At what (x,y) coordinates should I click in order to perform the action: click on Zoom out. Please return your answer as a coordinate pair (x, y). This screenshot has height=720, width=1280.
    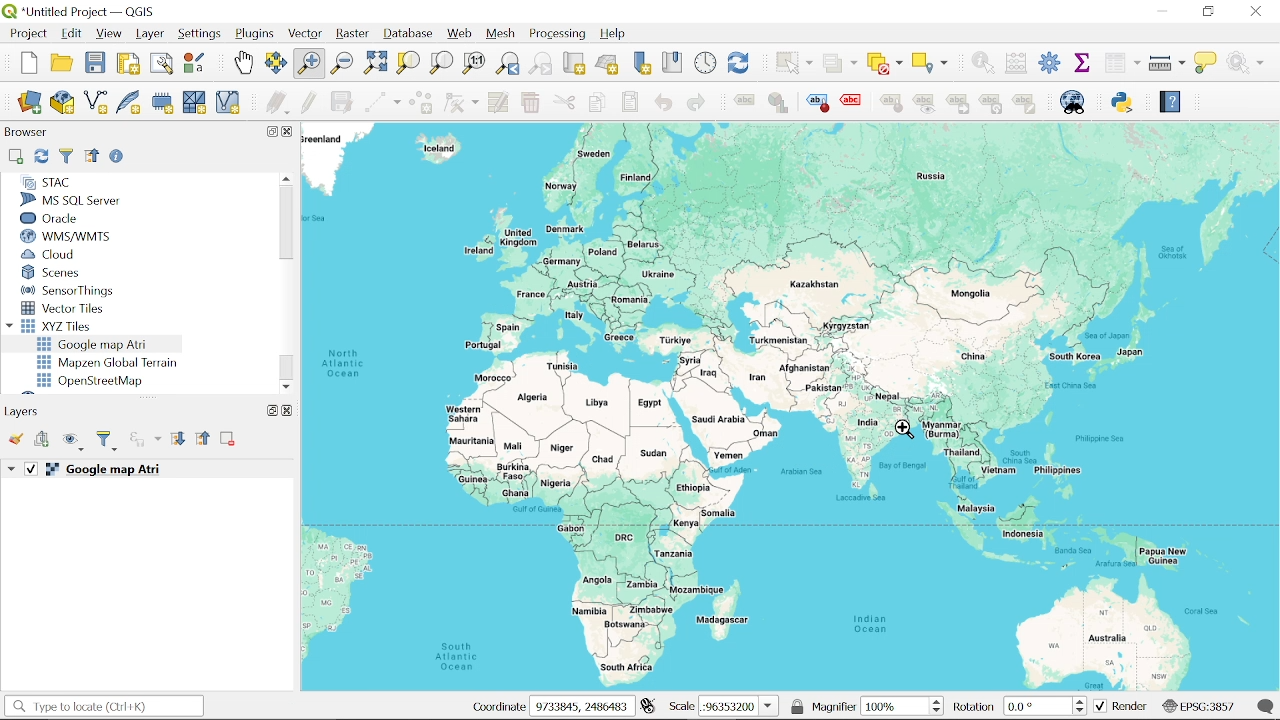
    Looking at the image, I should click on (342, 64).